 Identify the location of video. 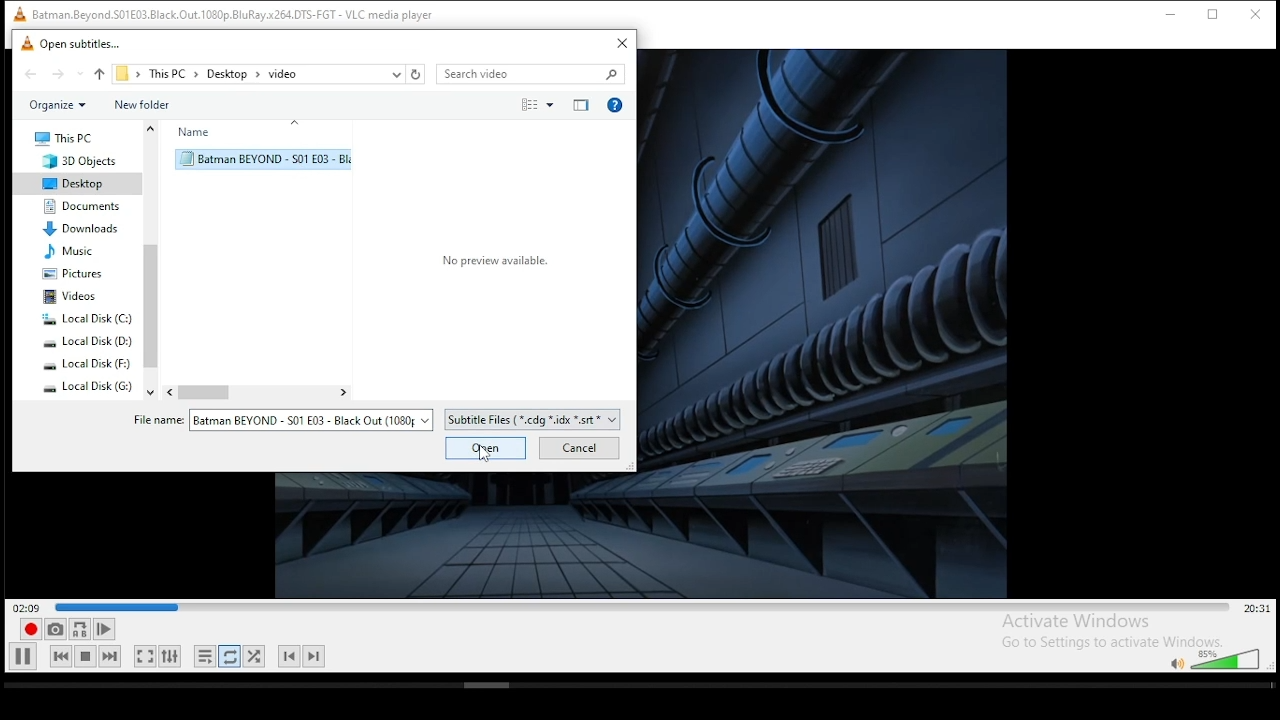
(282, 73).